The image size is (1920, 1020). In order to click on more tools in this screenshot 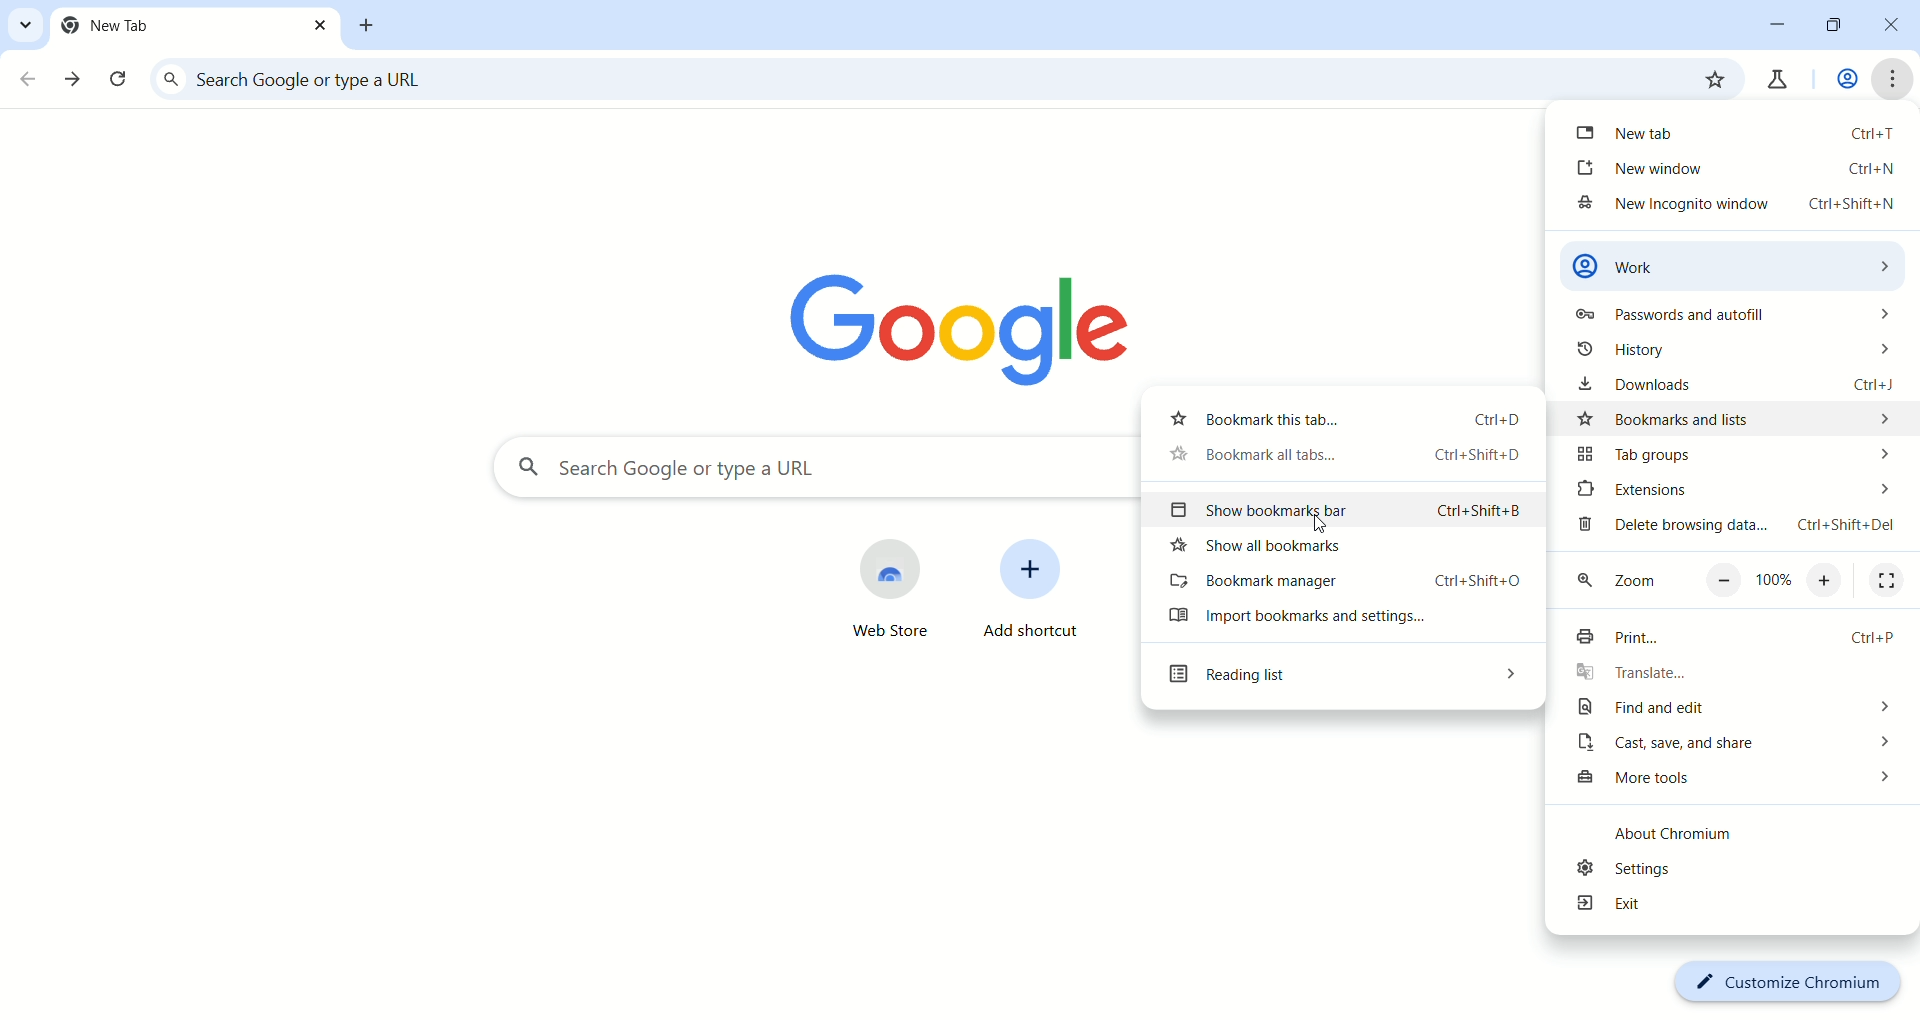, I will do `click(1733, 781)`.